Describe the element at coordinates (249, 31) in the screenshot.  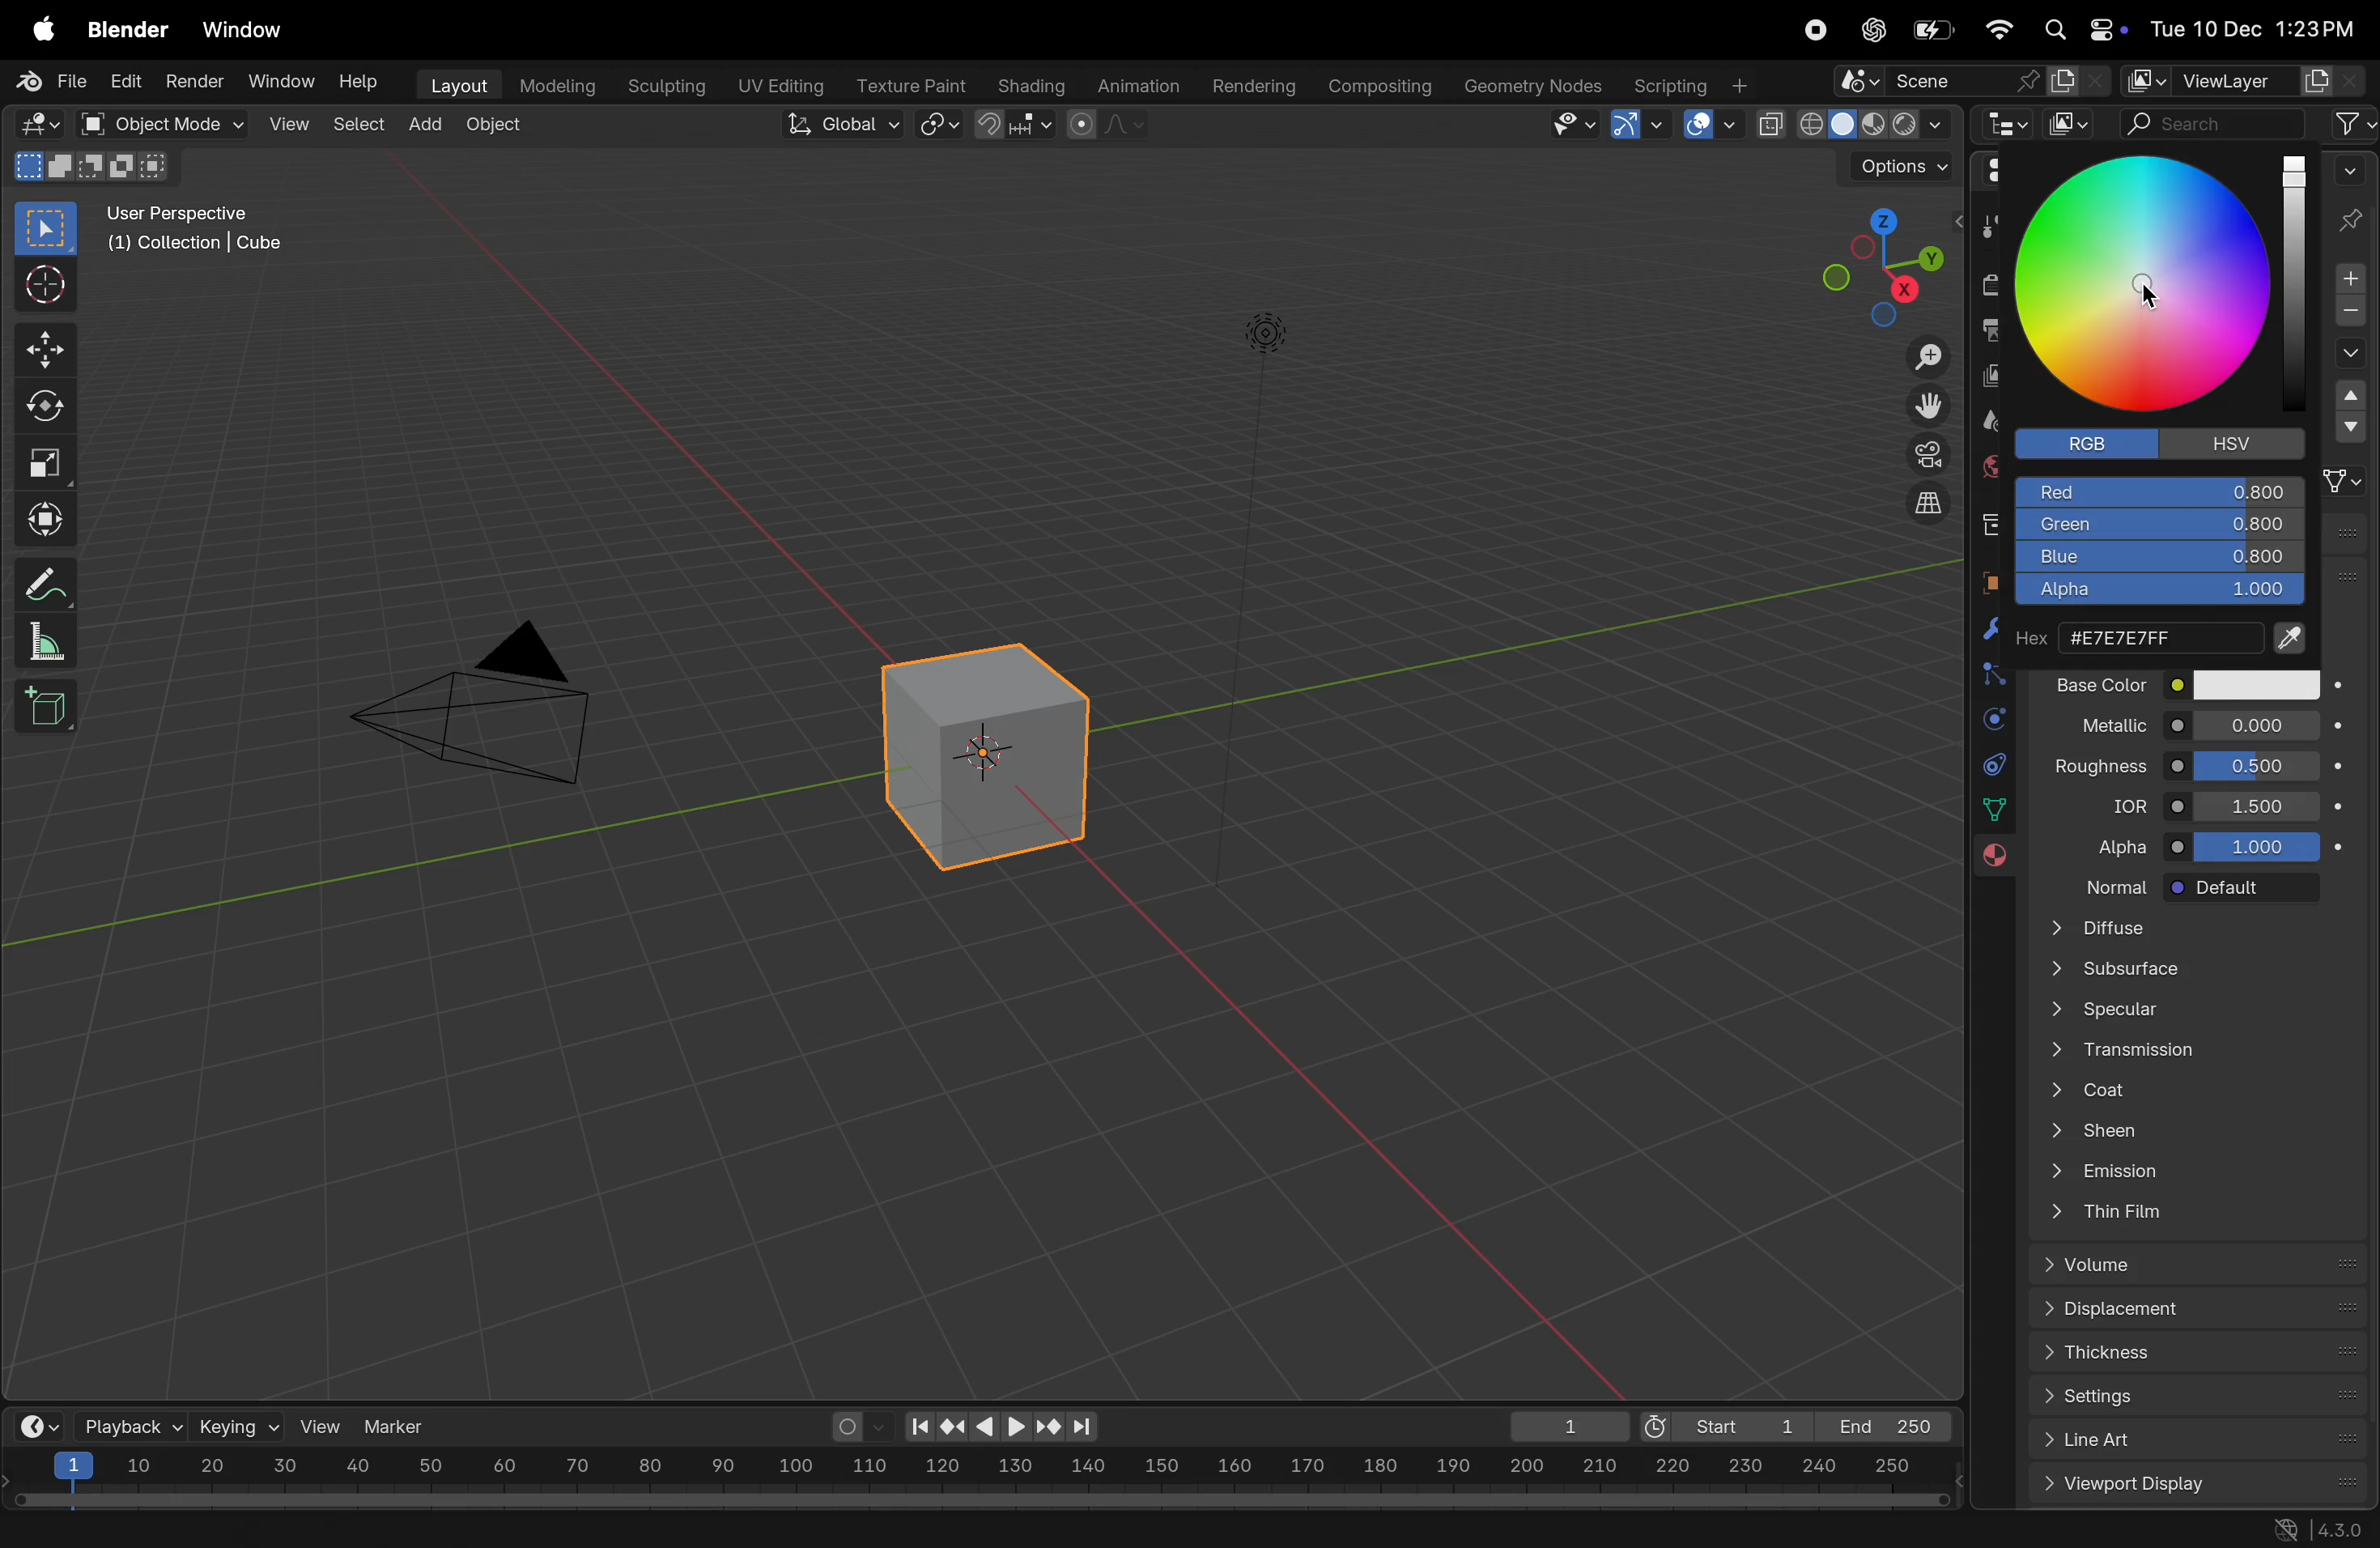
I see `window` at that location.